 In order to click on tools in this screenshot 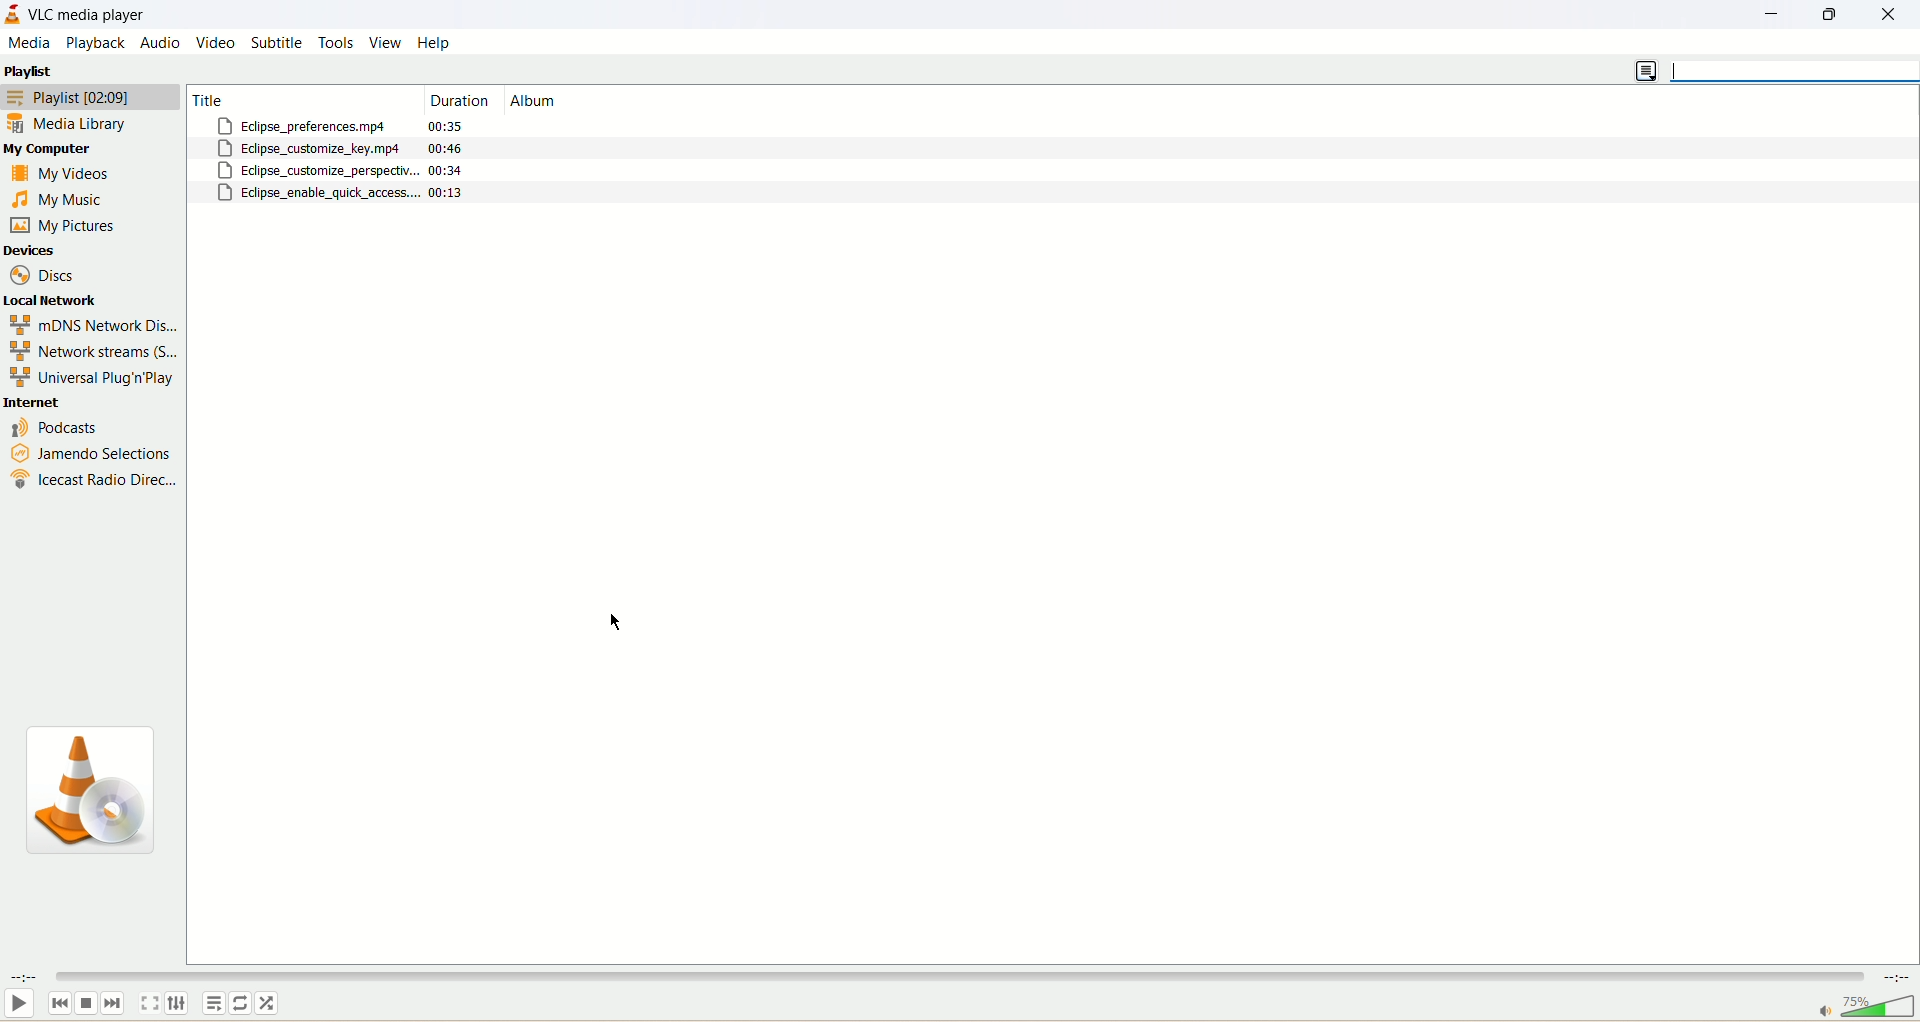, I will do `click(337, 42)`.